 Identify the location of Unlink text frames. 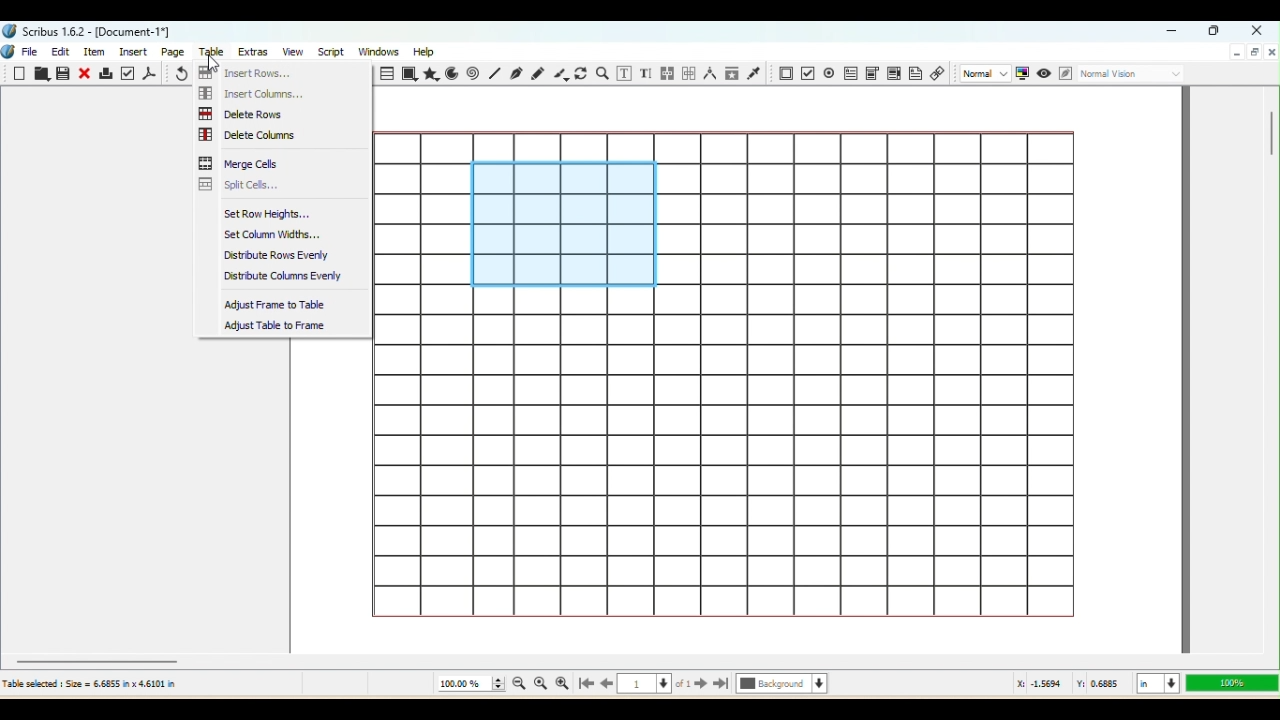
(687, 72).